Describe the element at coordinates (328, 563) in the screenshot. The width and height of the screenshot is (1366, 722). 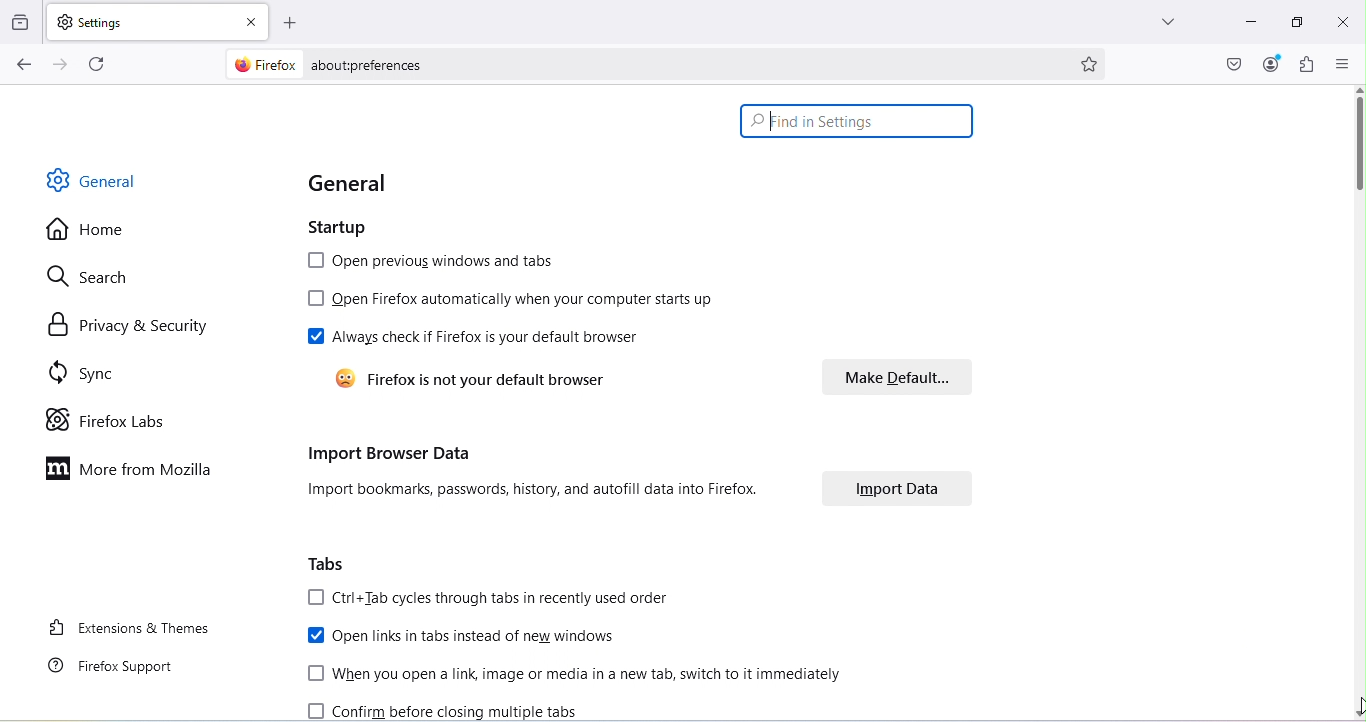
I see `Tabs` at that location.